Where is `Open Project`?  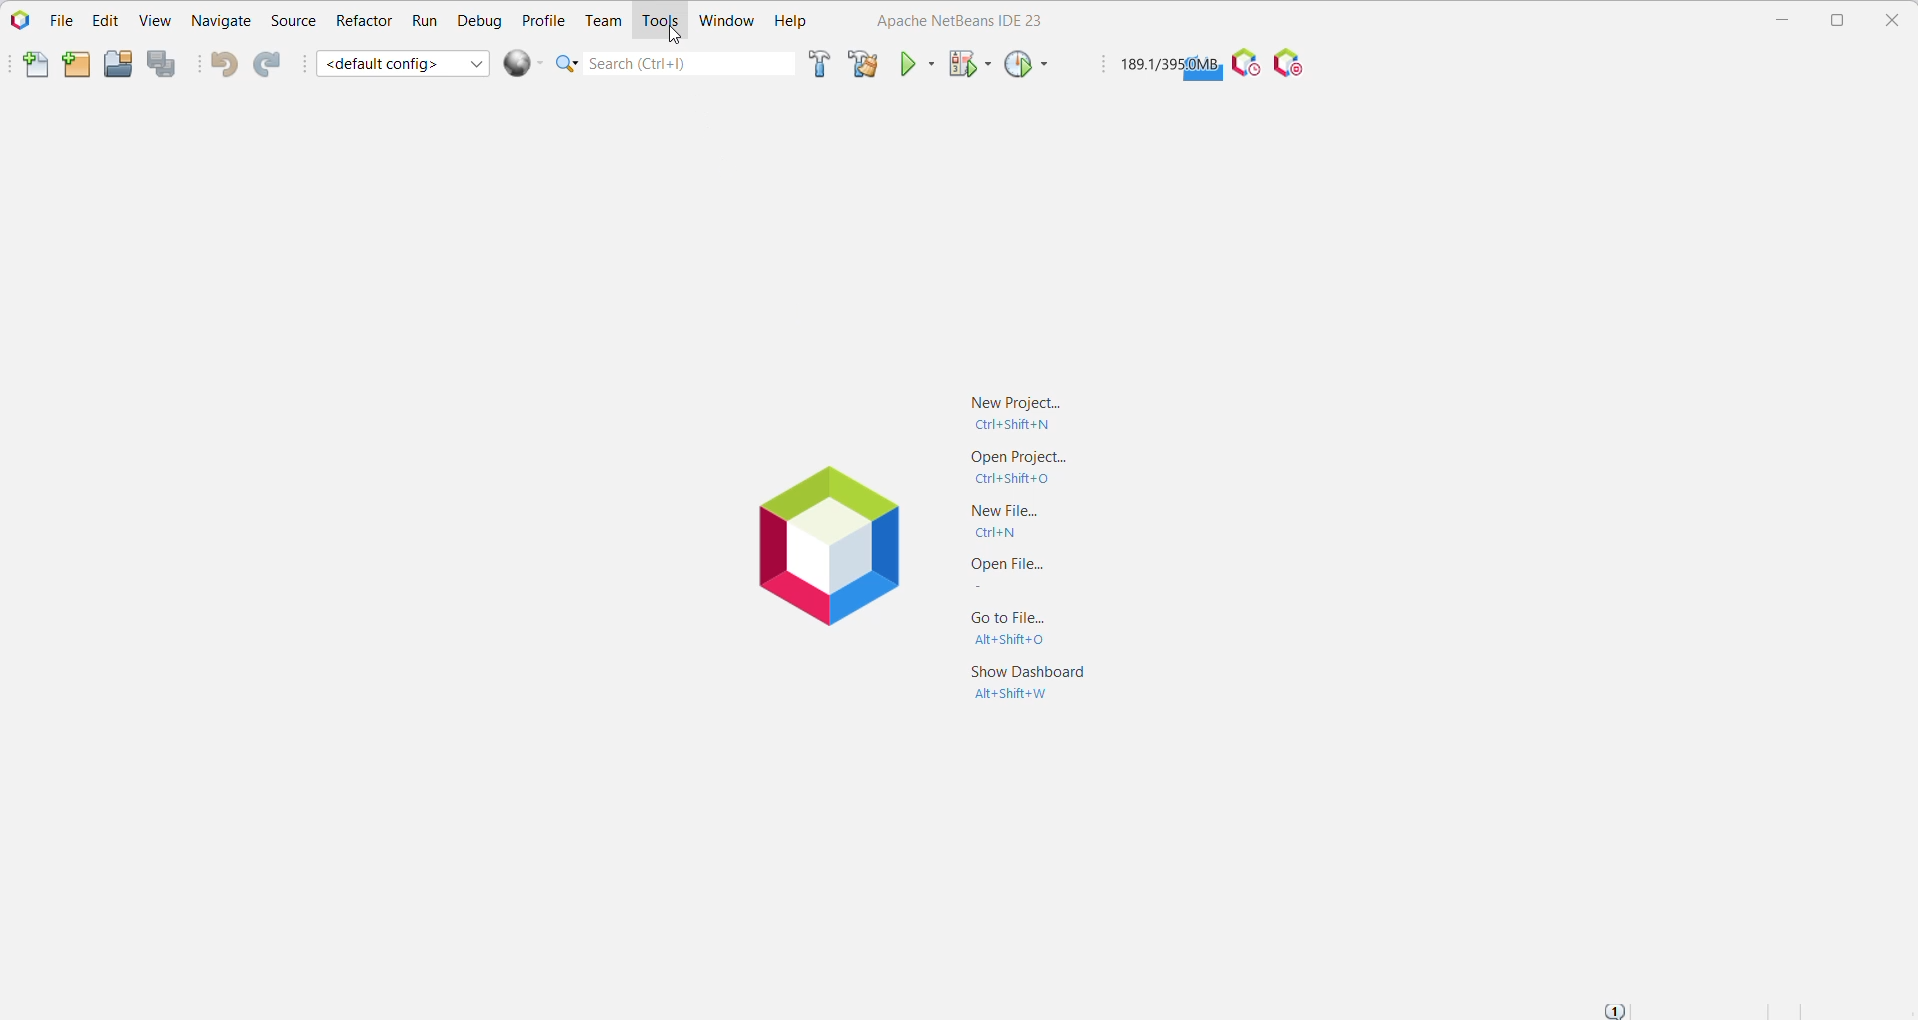
Open Project is located at coordinates (118, 63).